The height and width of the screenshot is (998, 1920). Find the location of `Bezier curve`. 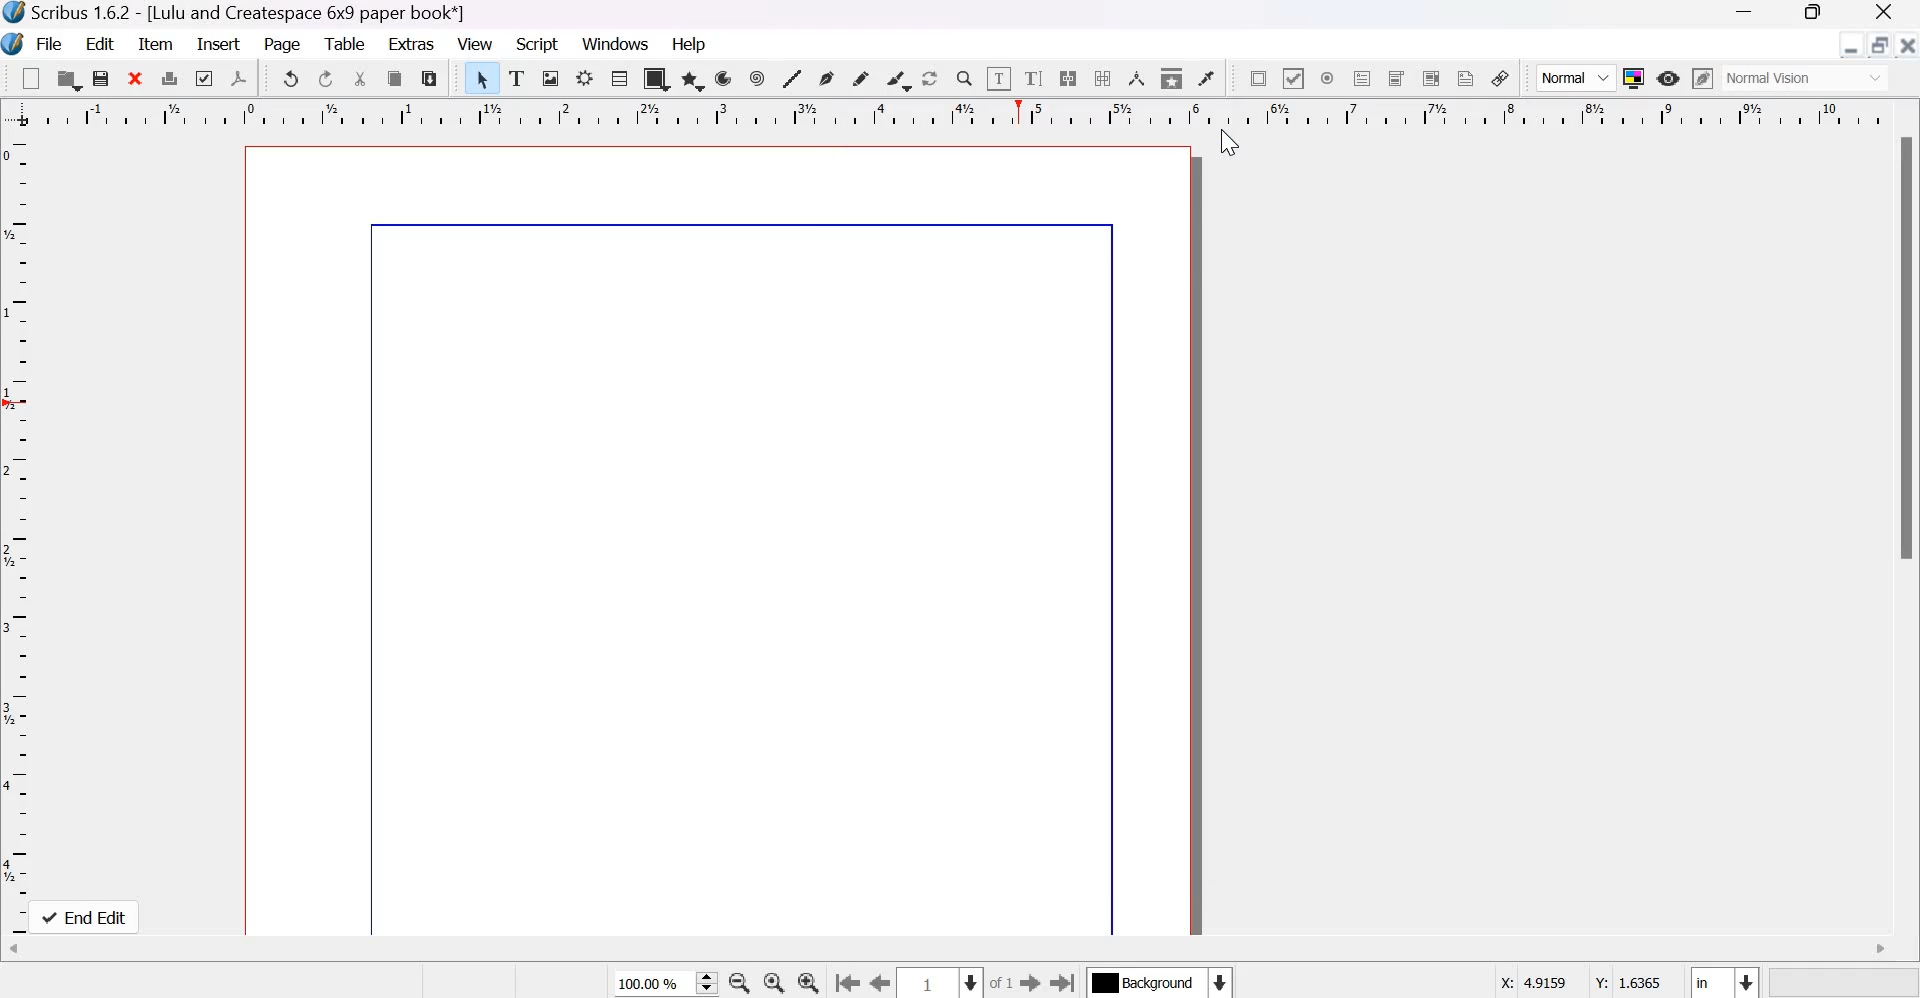

Bezier curve is located at coordinates (827, 81).